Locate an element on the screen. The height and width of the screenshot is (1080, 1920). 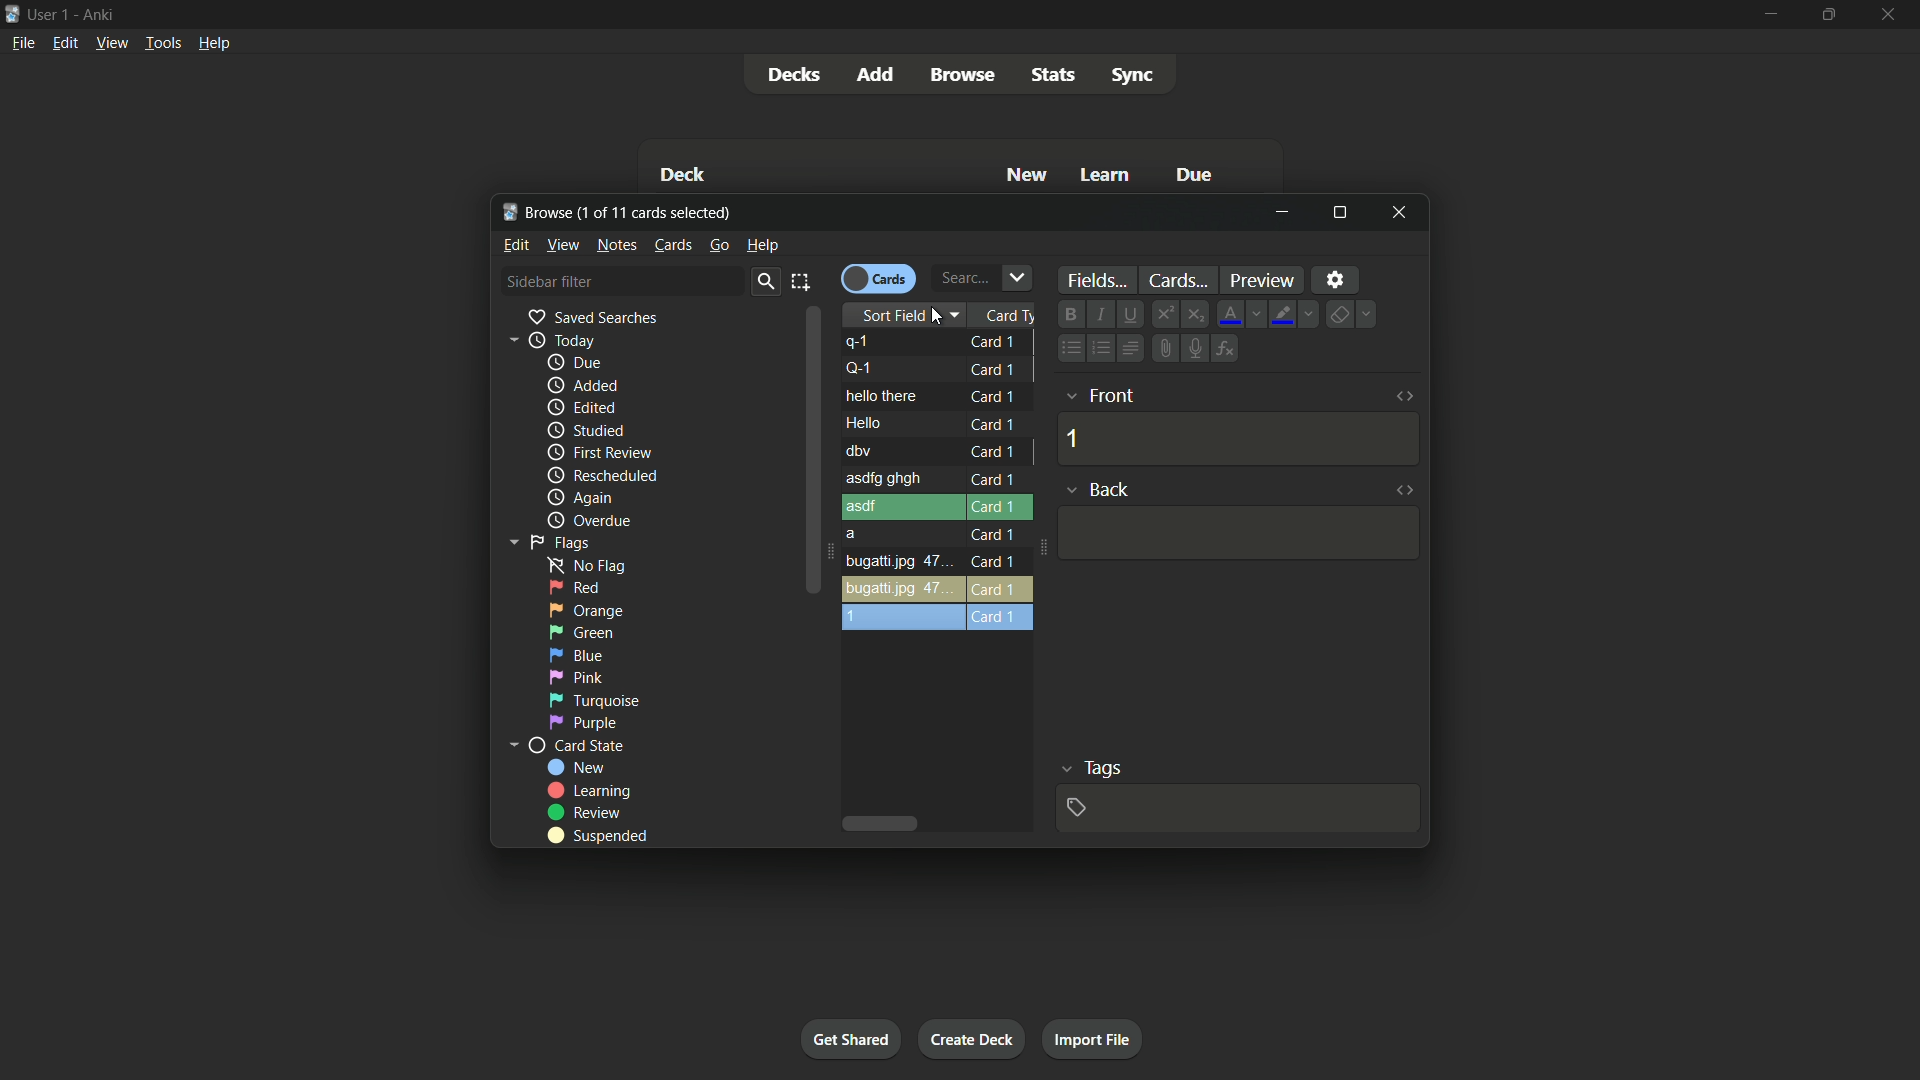
orange is located at coordinates (587, 609).